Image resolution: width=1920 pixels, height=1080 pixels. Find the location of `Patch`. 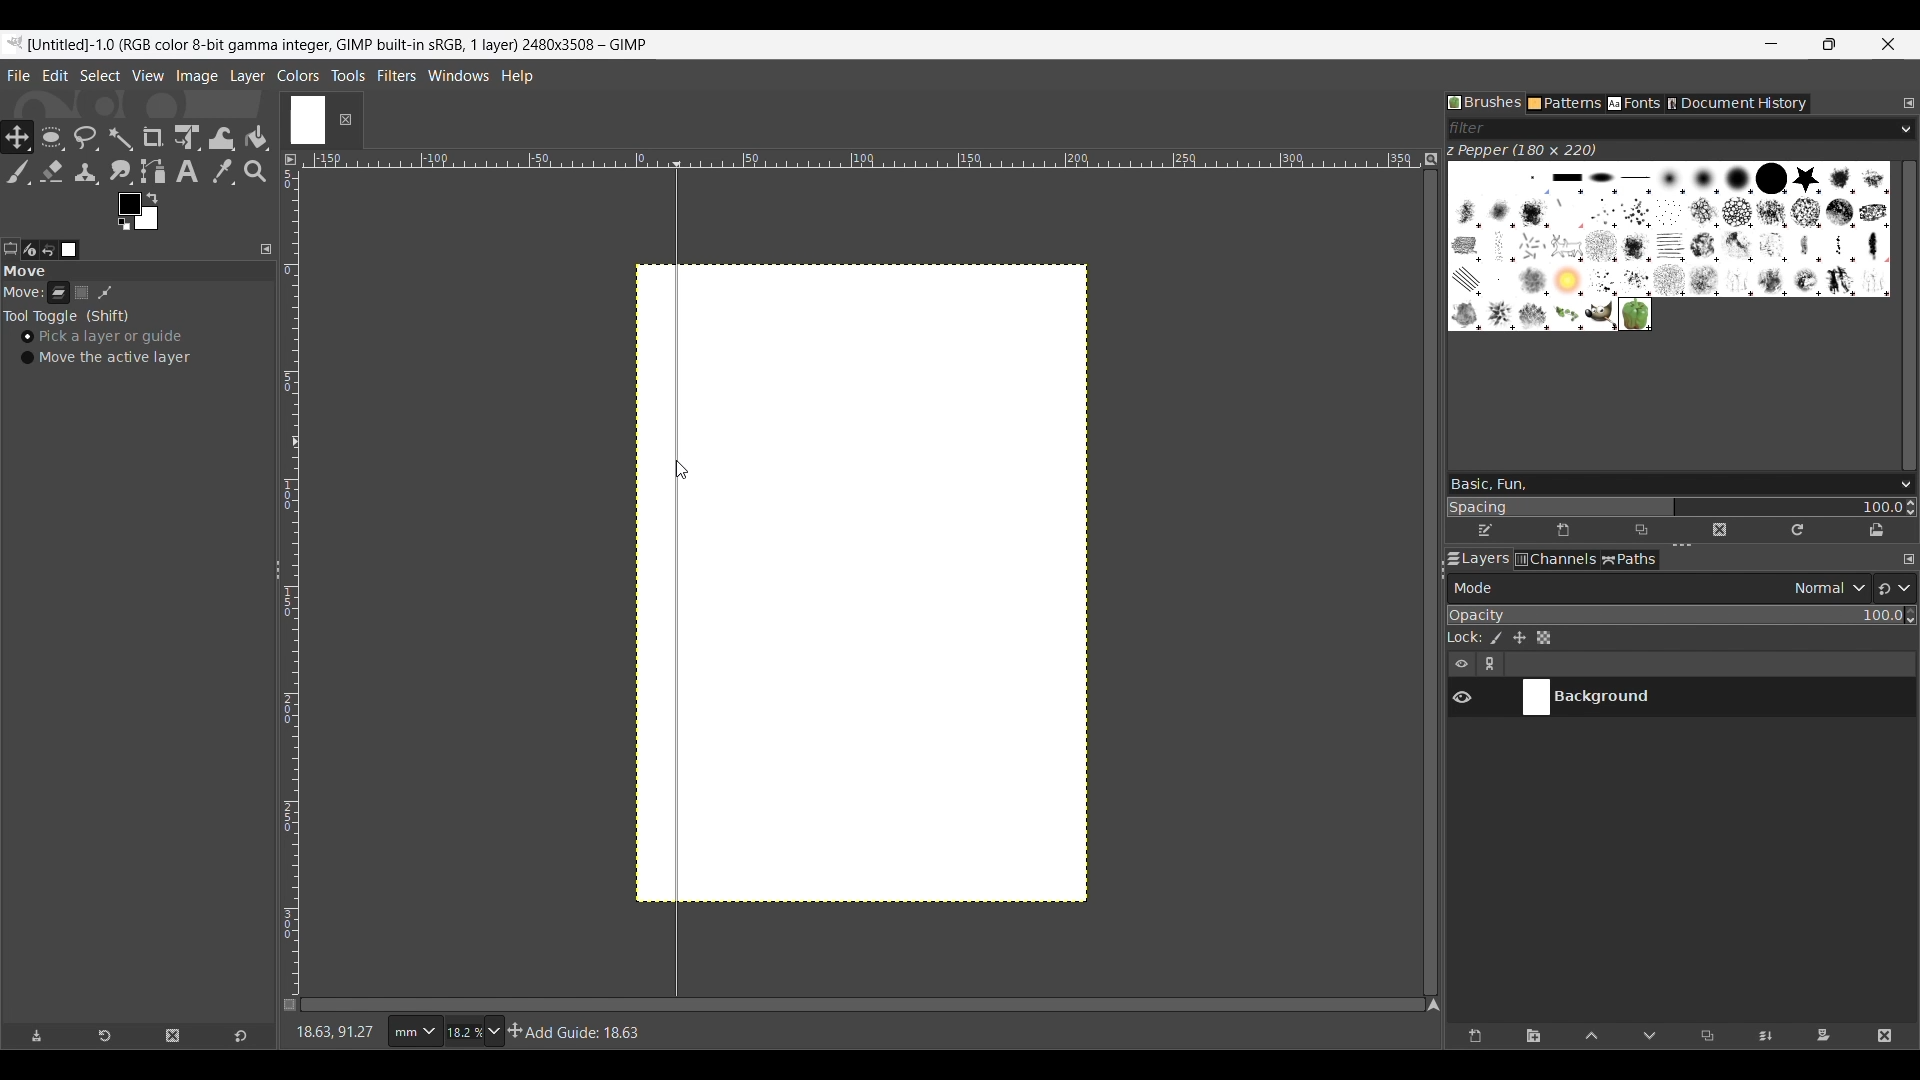

Patch is located at coordinates (112, 293).